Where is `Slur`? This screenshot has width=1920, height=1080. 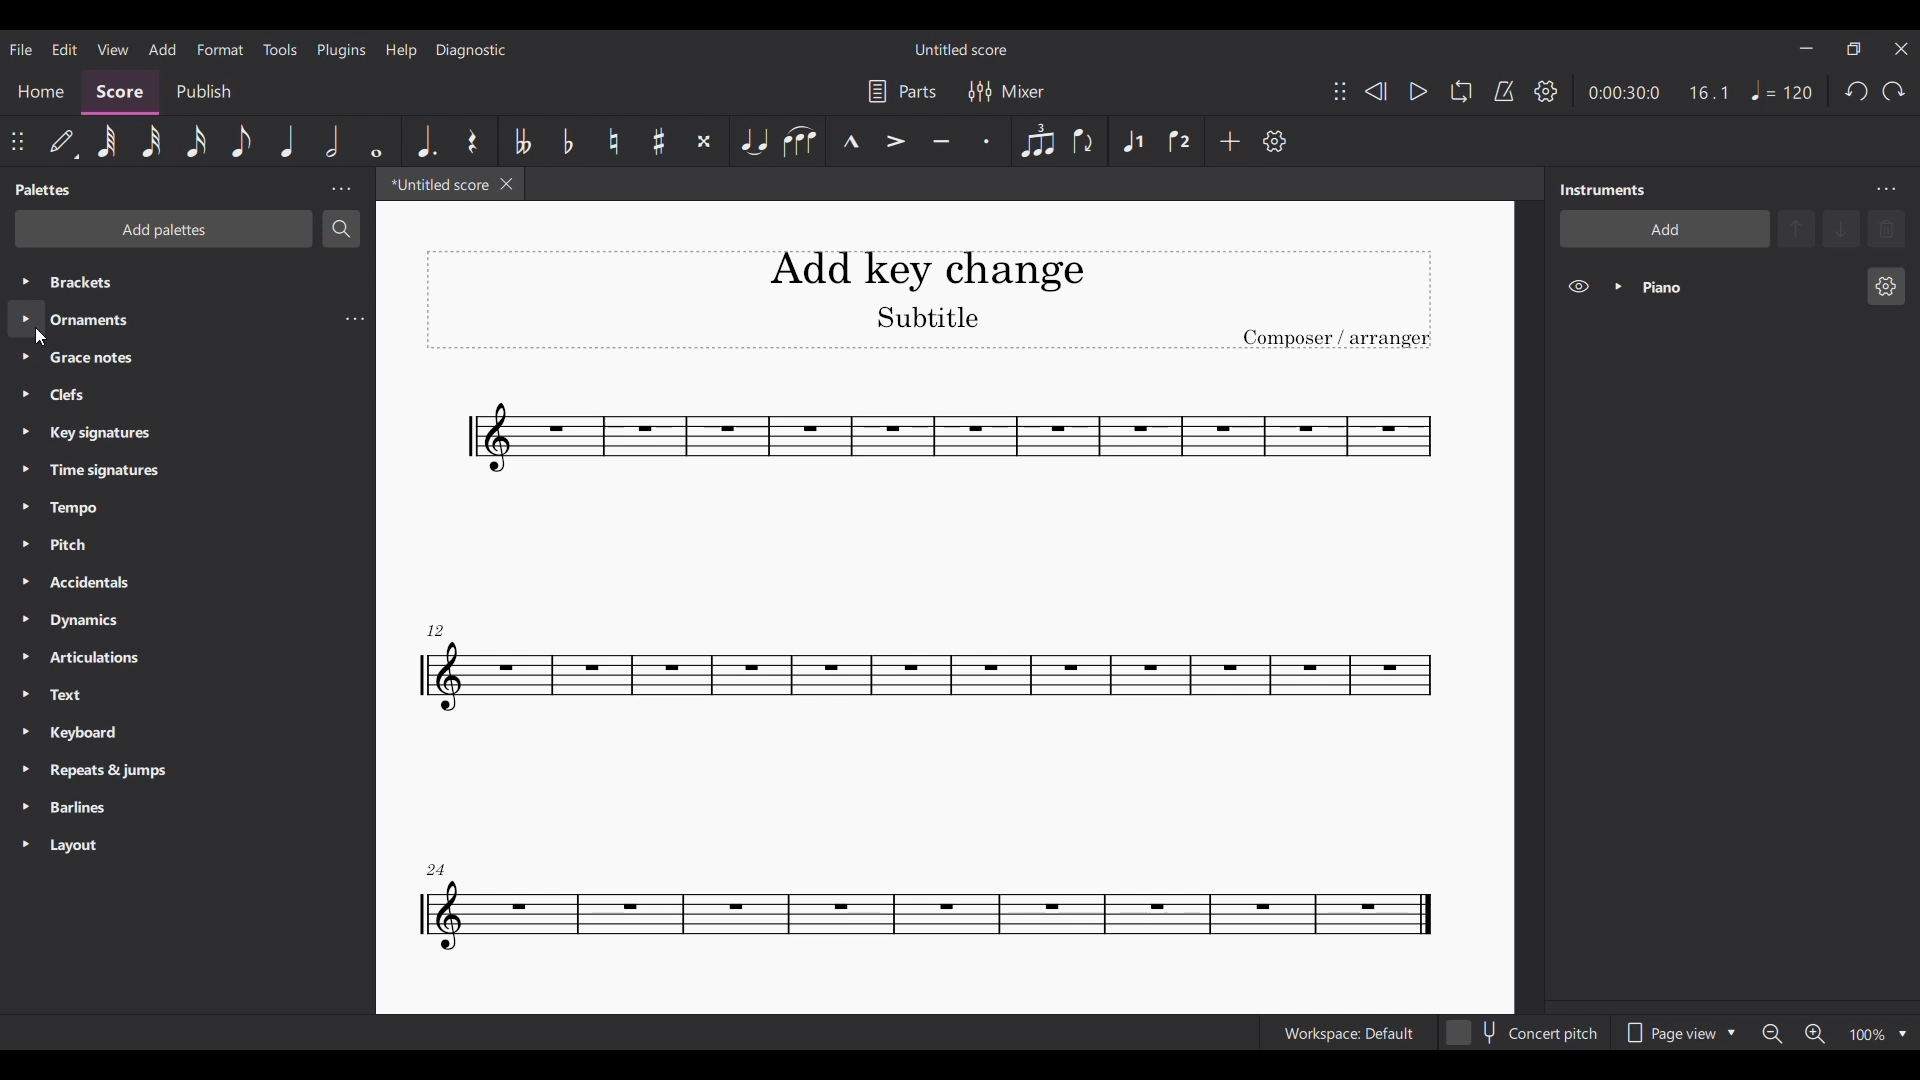
Slur is located at coordinates (799, 140).